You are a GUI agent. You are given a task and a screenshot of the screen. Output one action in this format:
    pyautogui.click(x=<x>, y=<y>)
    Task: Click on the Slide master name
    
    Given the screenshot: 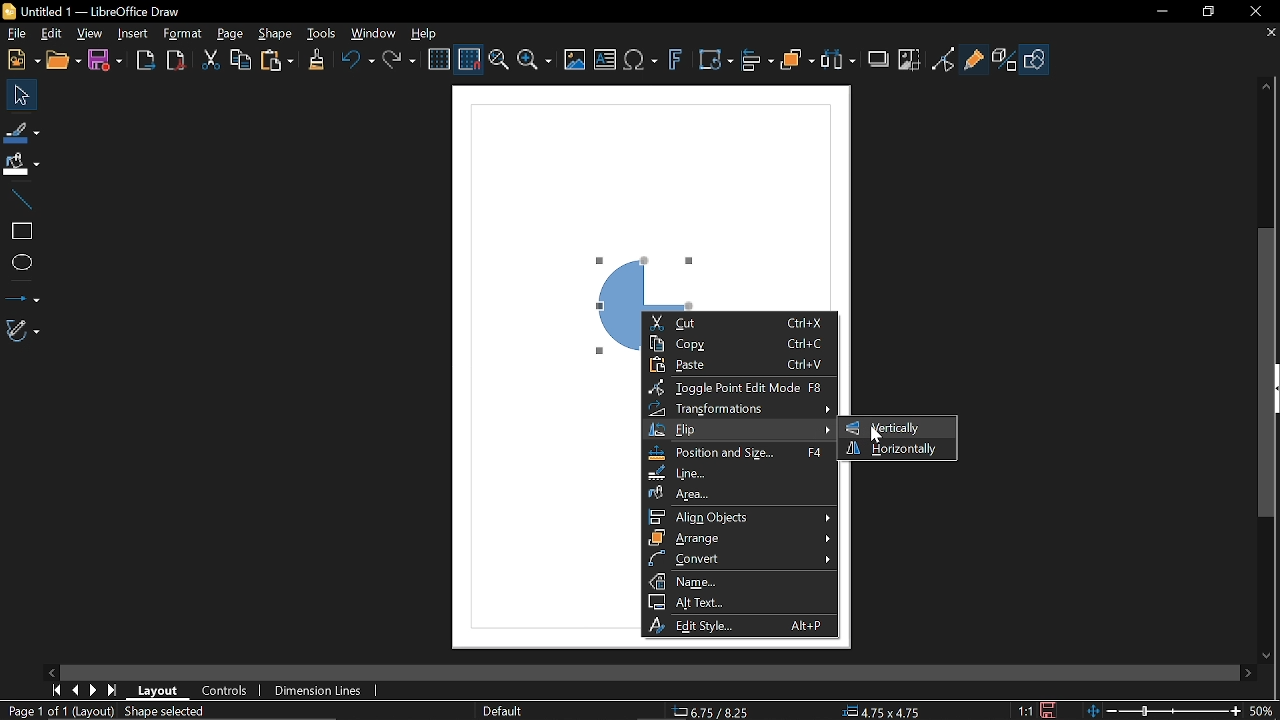 What is the action you would take?
    pyautogui.click(x=504, y=711)
    